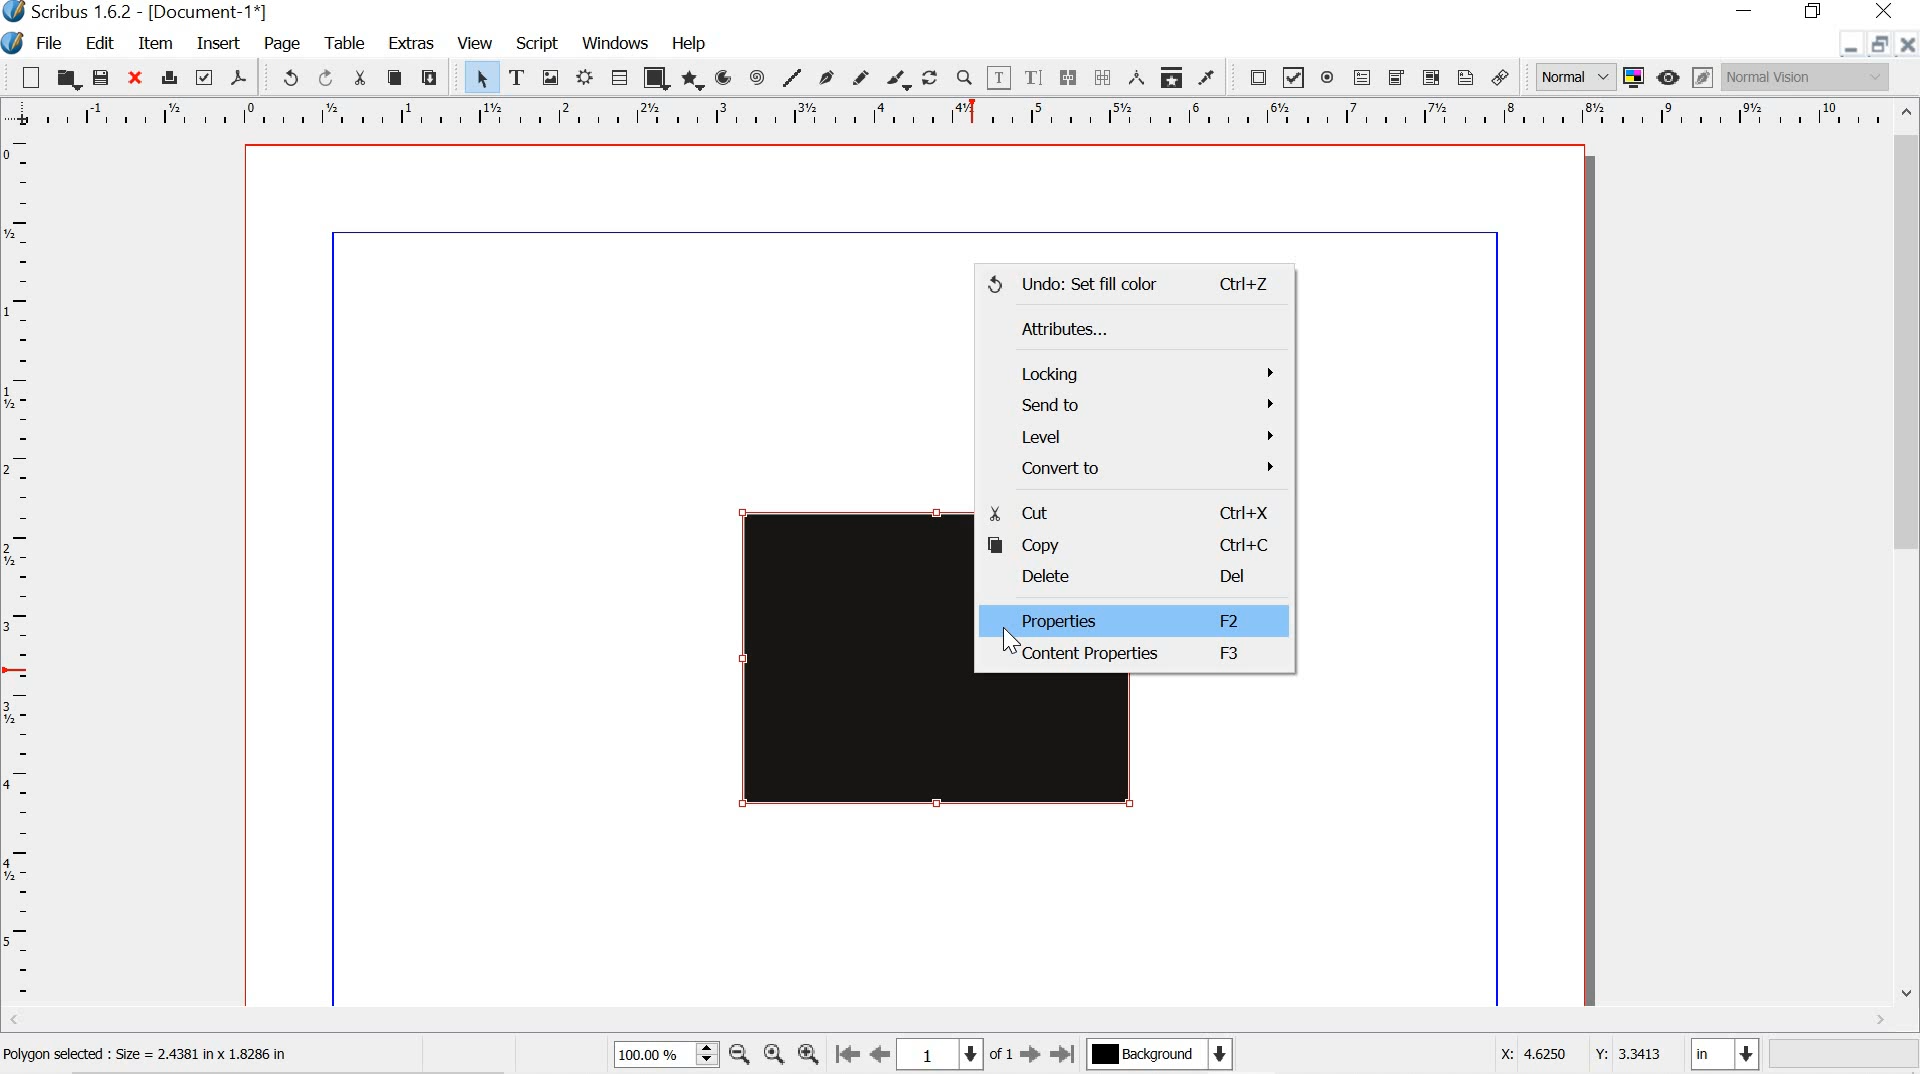 The width and height of the screenshot is (1920, 1074). I want to click on normal, so click(1576, 76).